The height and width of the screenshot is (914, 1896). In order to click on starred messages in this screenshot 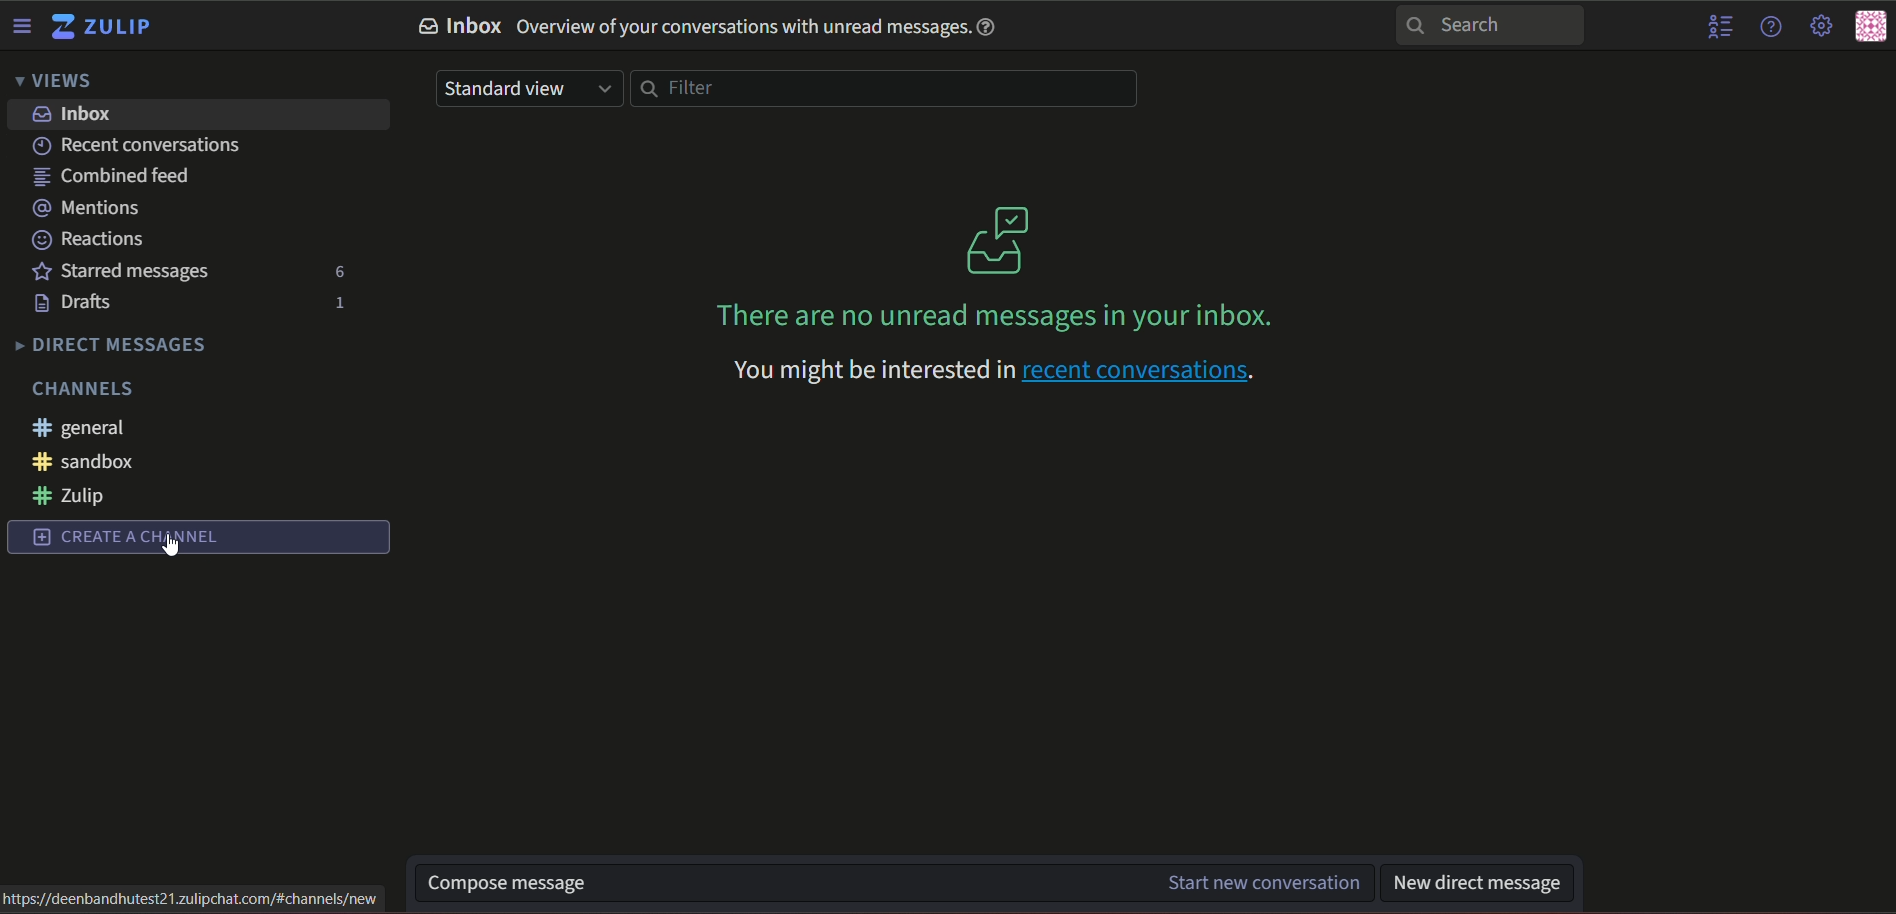, I will do `click(121, 272)`.